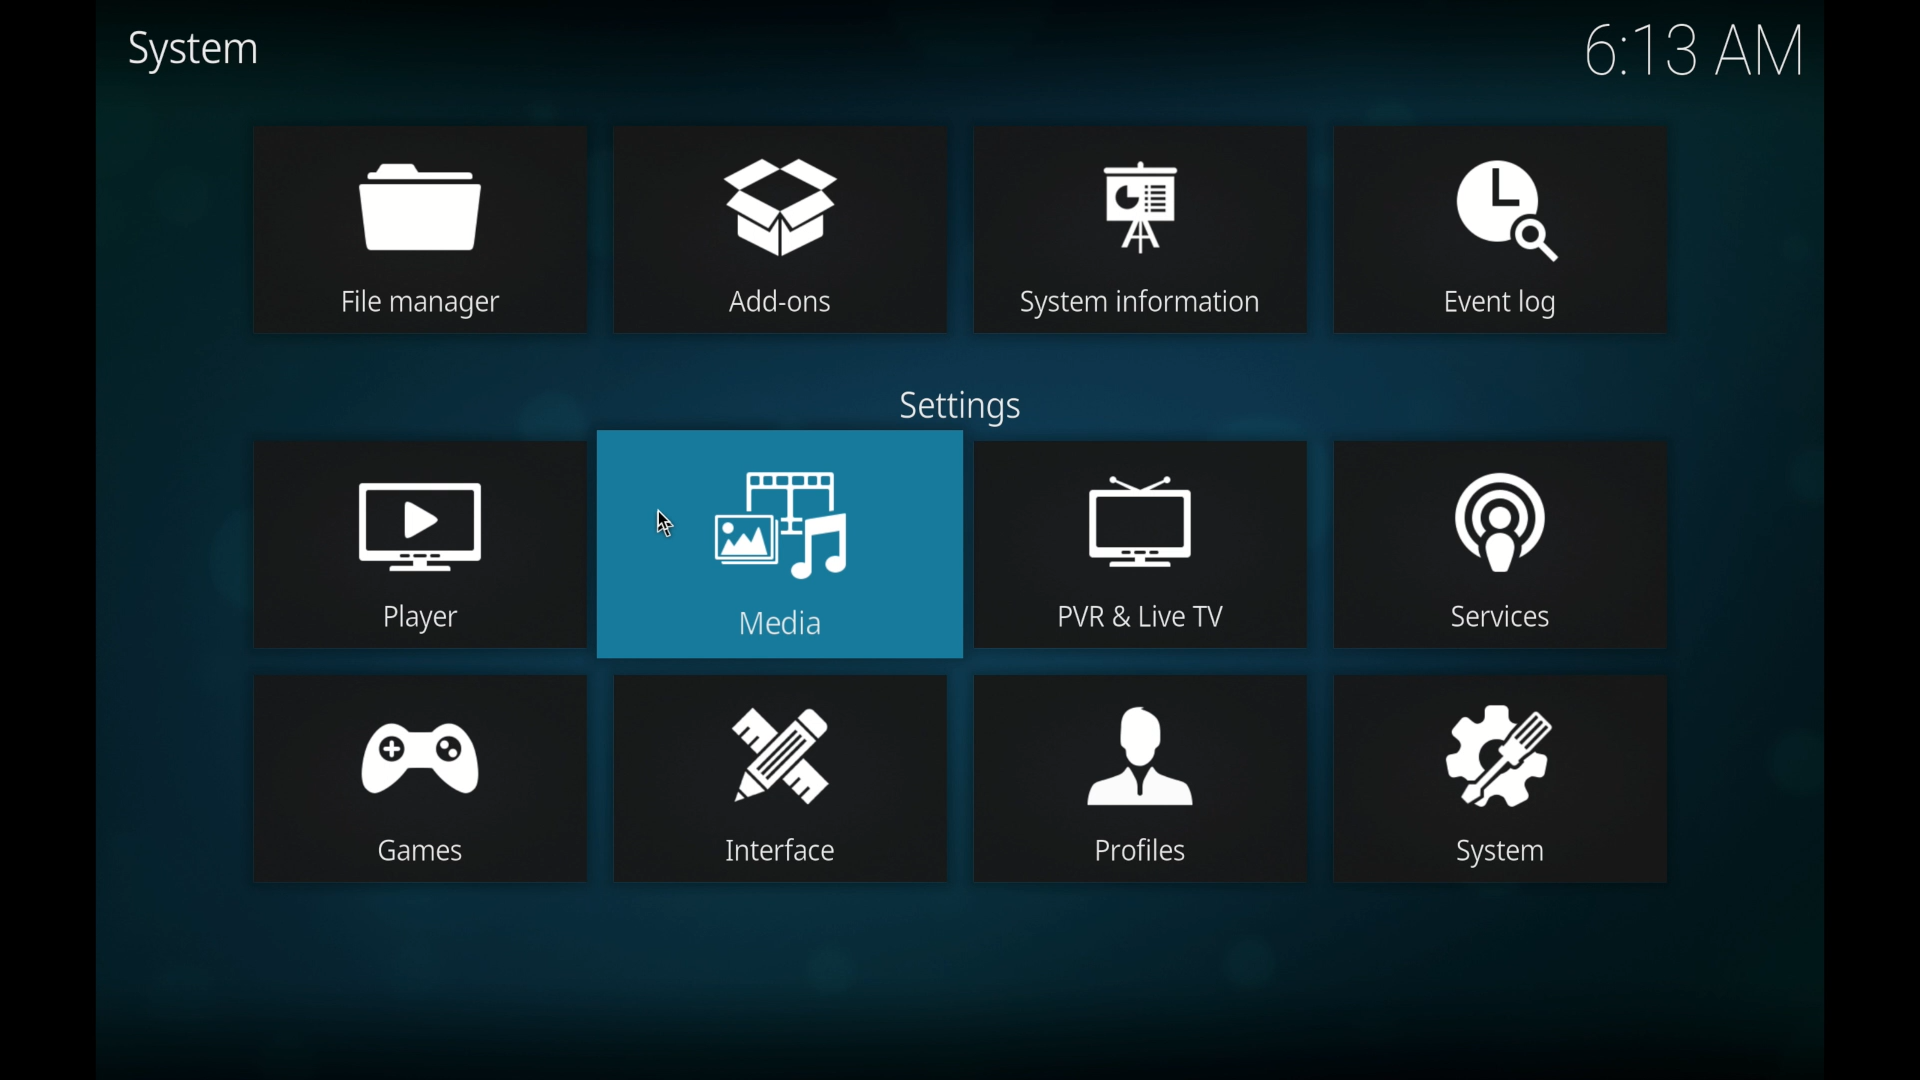 This screenshot has height=1080, width=1920. I want to click on system information, so click(1140, 230).